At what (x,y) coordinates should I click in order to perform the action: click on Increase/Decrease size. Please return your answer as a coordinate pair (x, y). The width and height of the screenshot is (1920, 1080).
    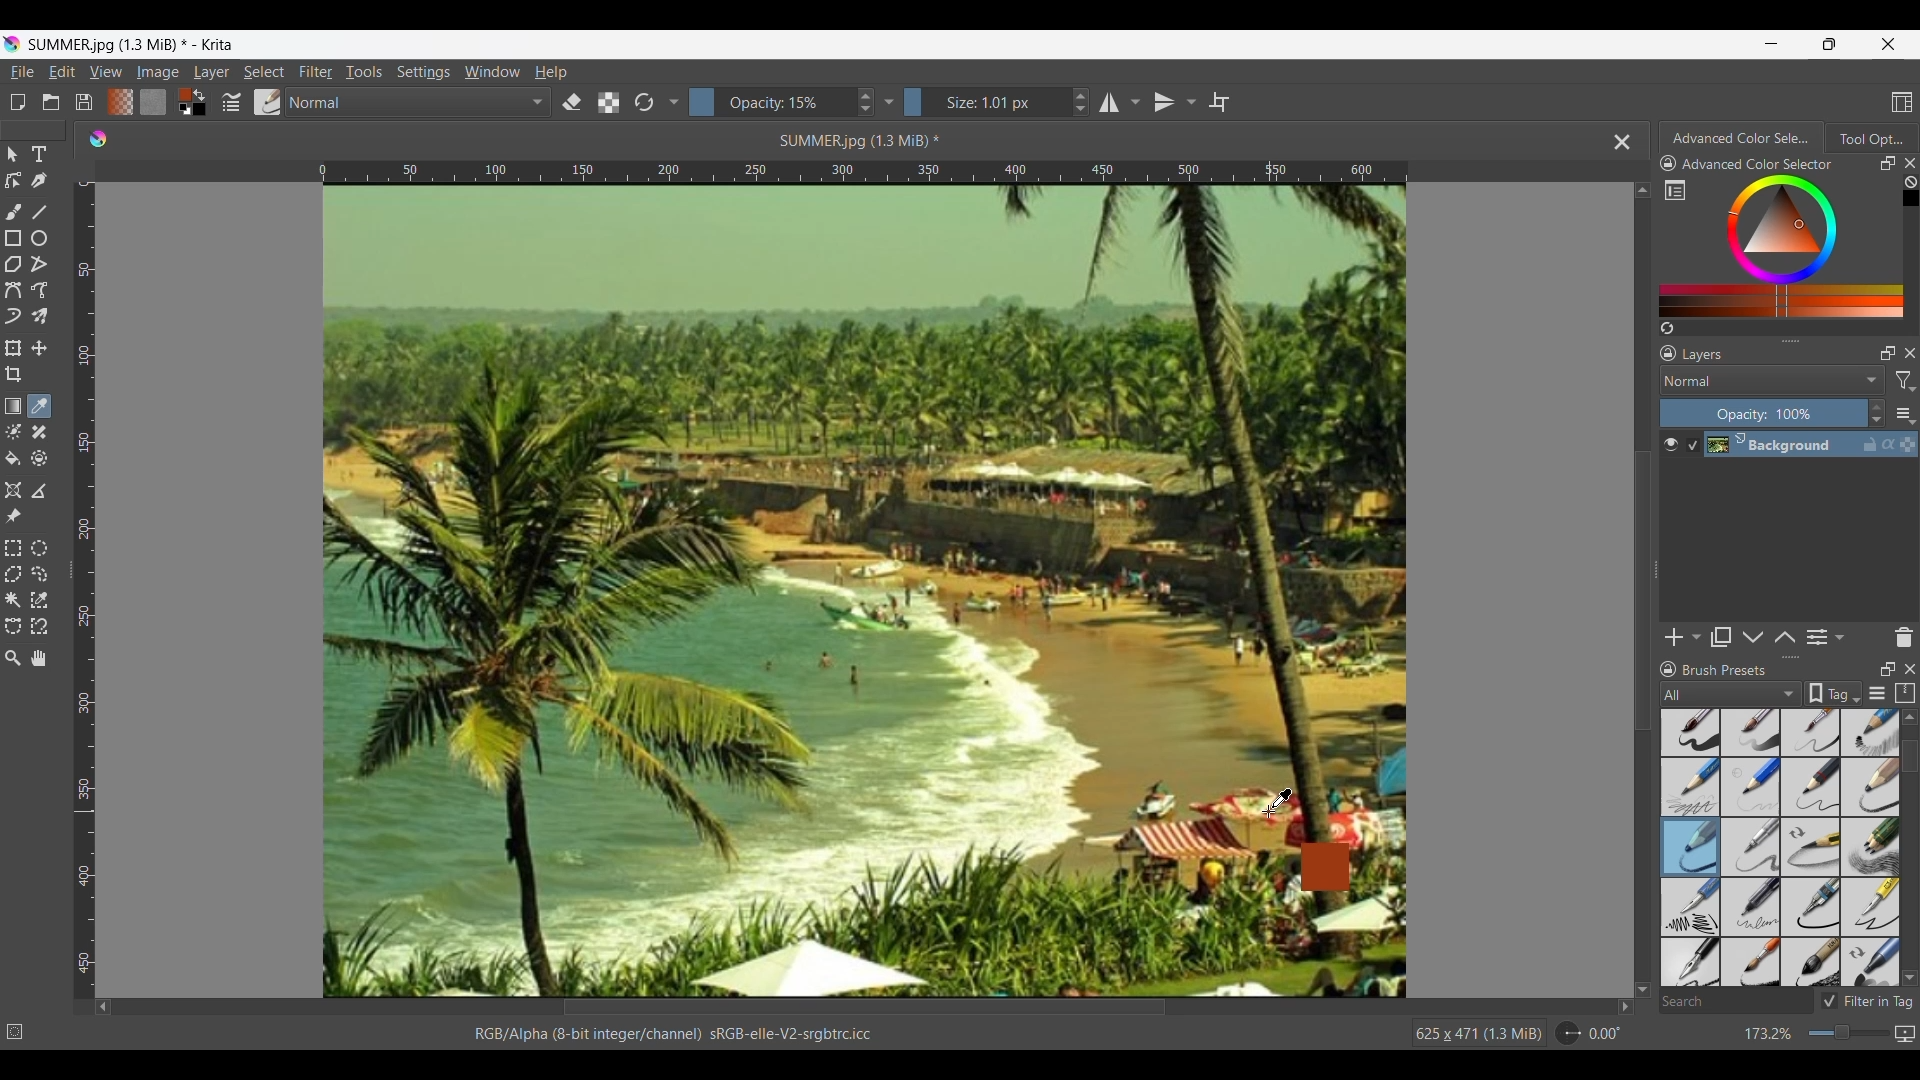
    Looking at the image, I should click on (1081, 102).